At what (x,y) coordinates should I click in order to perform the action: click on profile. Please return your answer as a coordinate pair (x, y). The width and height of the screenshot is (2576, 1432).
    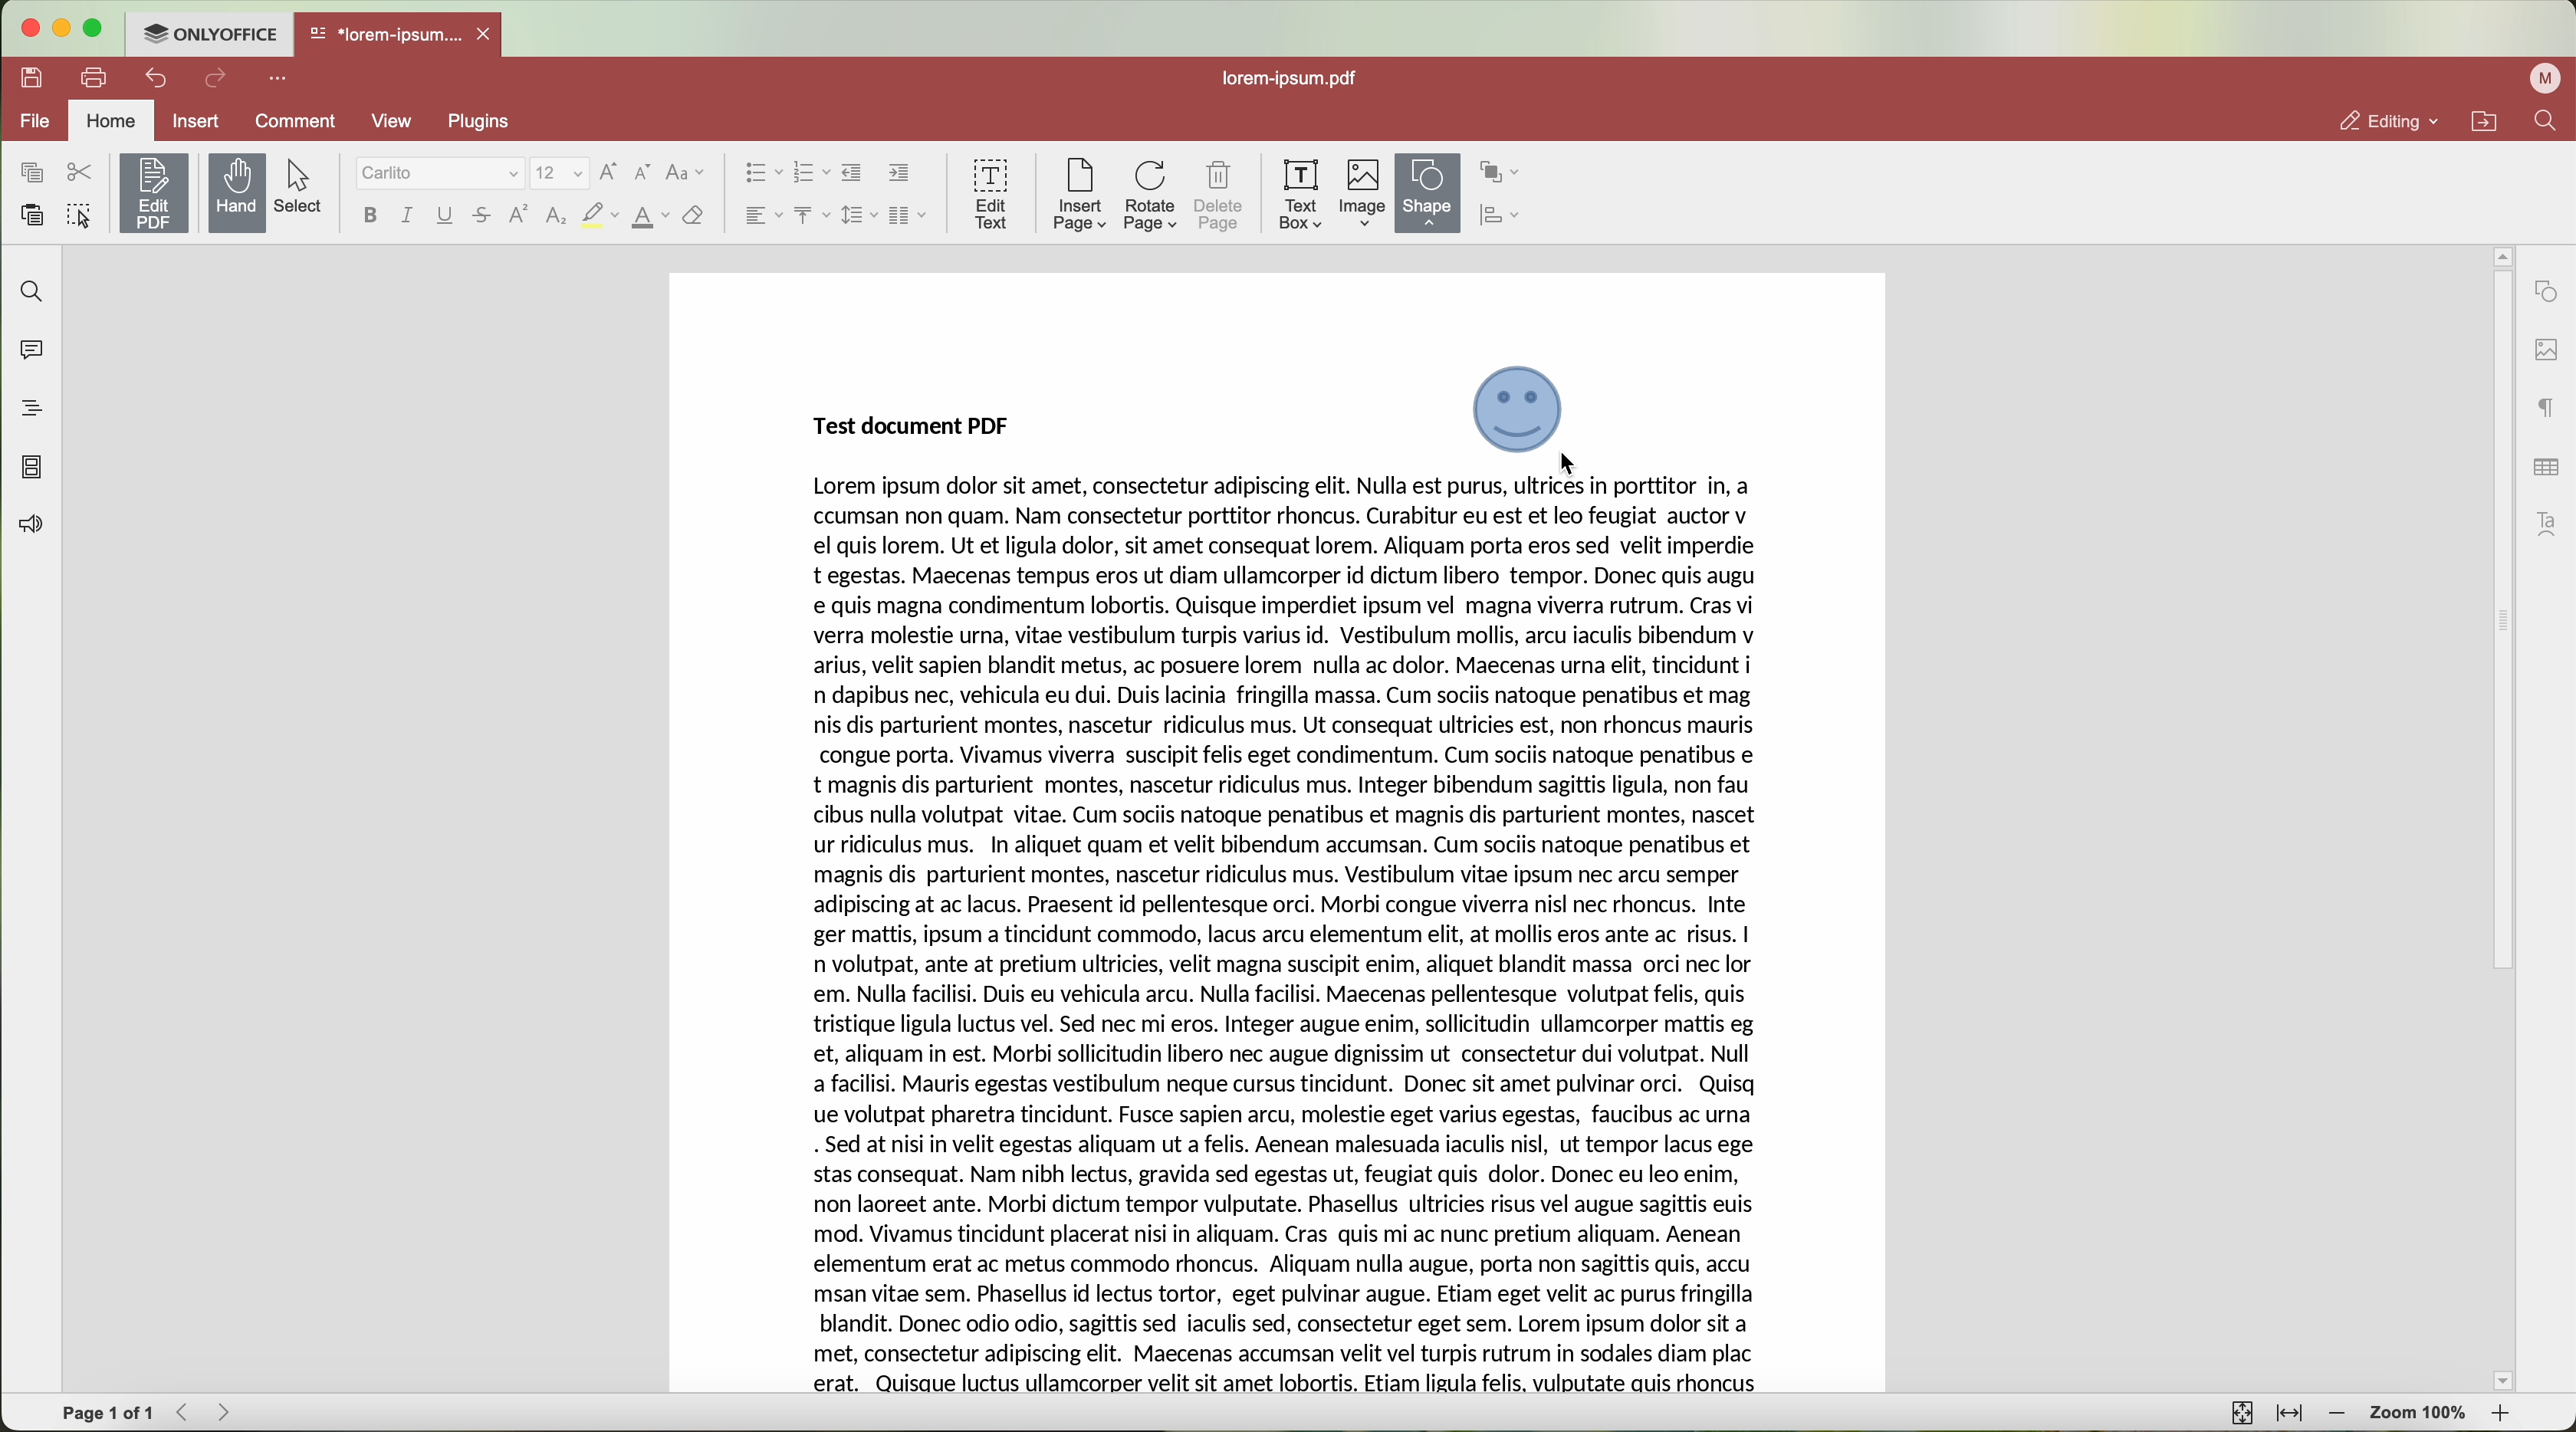
    Looking at the image, I should click on (2541, 79).